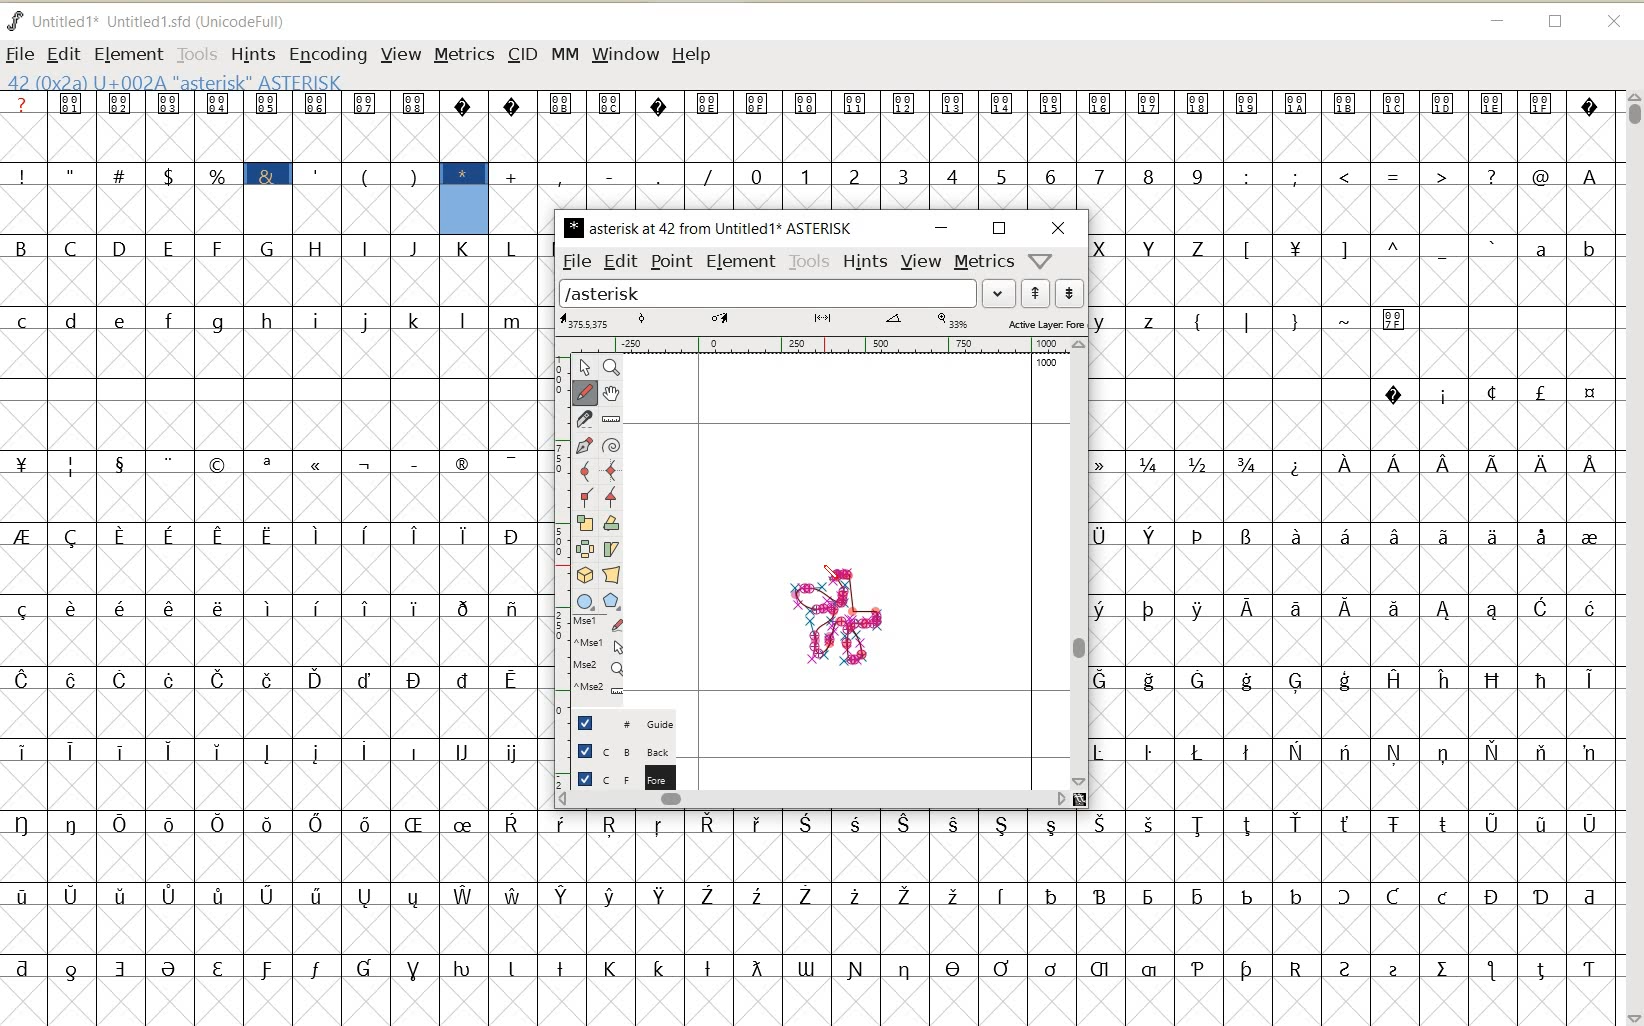 This screenshot has width=1644, height=1026. What do you see at coordinates (612, 495) in the screenshot?
I see `add a tangent point` at bounding box center [612, 495].